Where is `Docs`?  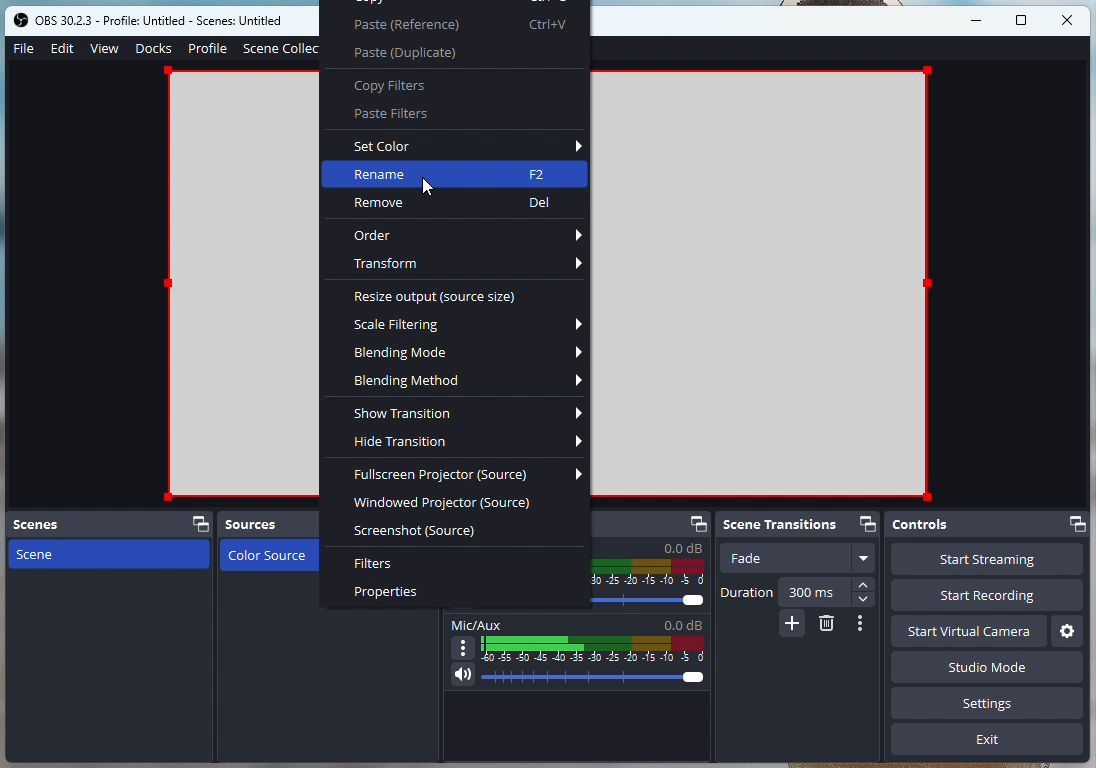 Docs is located at coordinates (153, 48).